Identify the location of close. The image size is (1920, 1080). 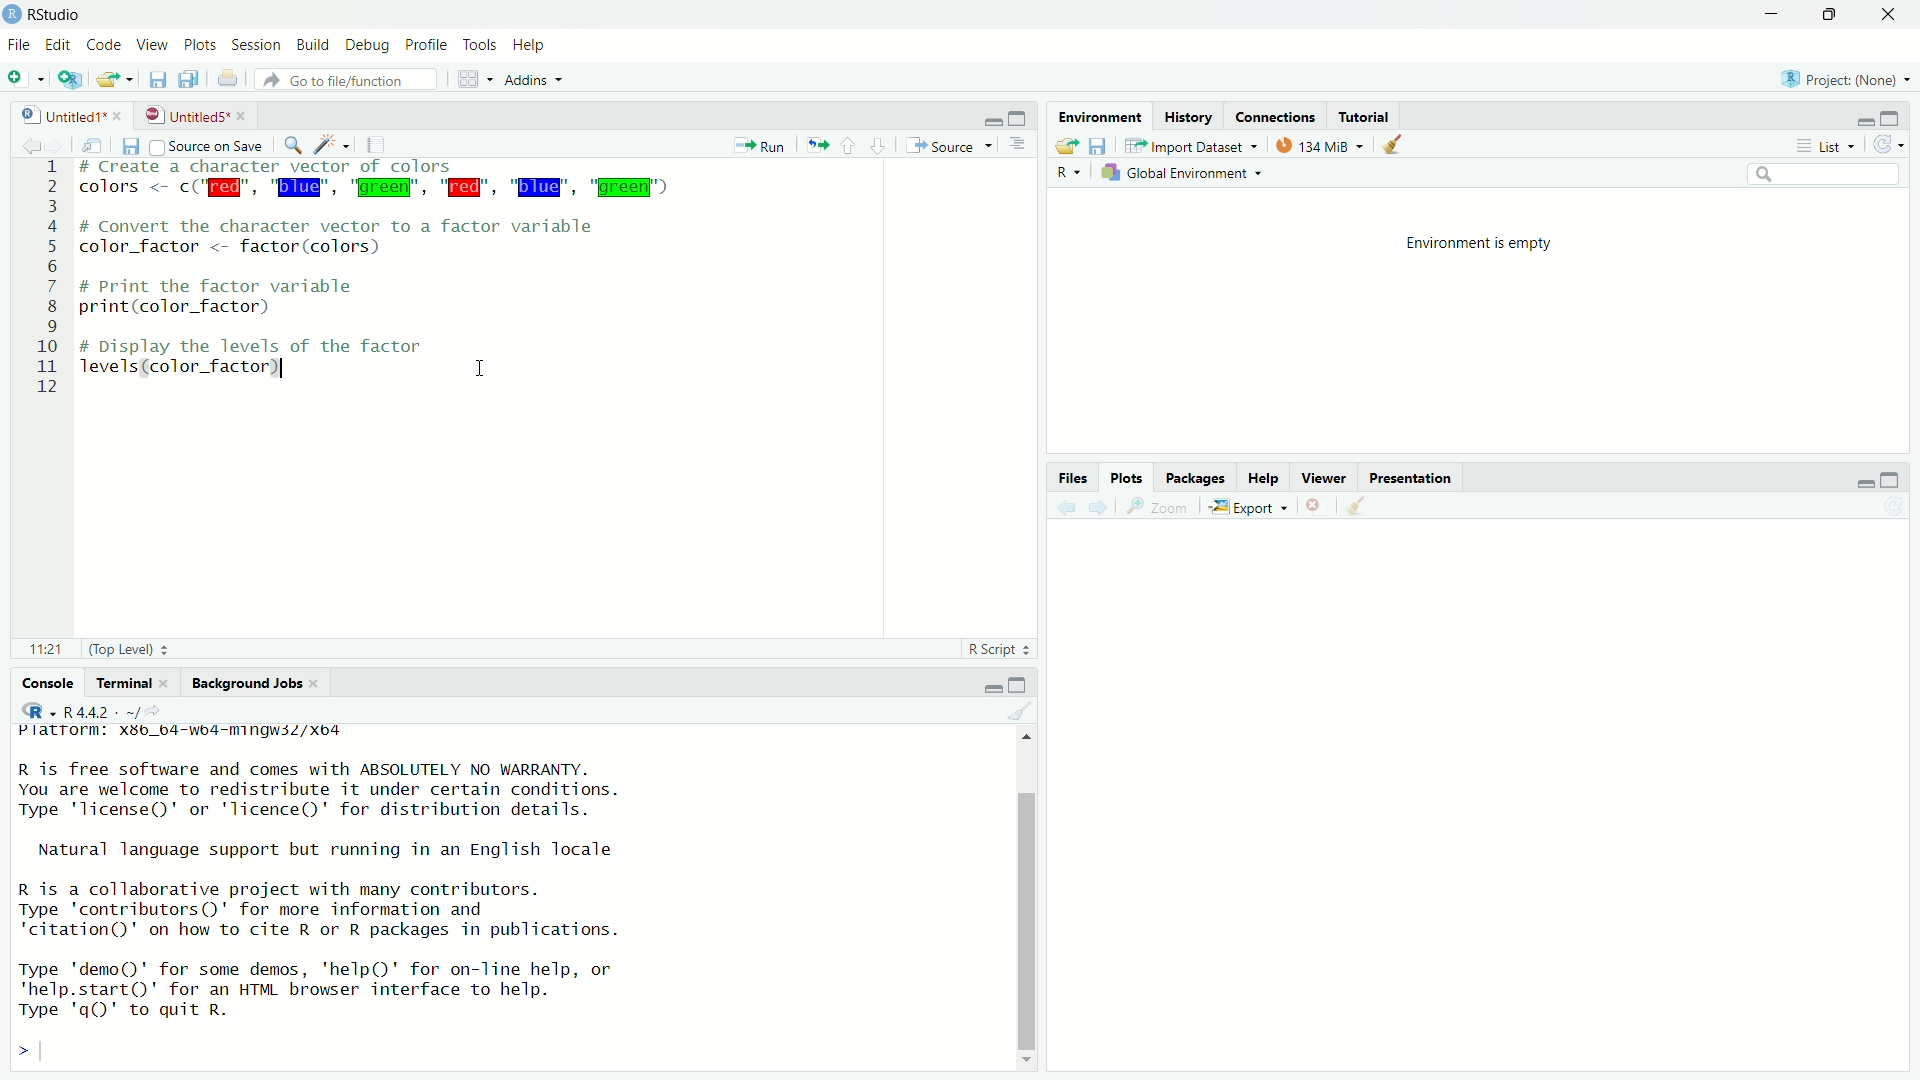
(1892, 13).